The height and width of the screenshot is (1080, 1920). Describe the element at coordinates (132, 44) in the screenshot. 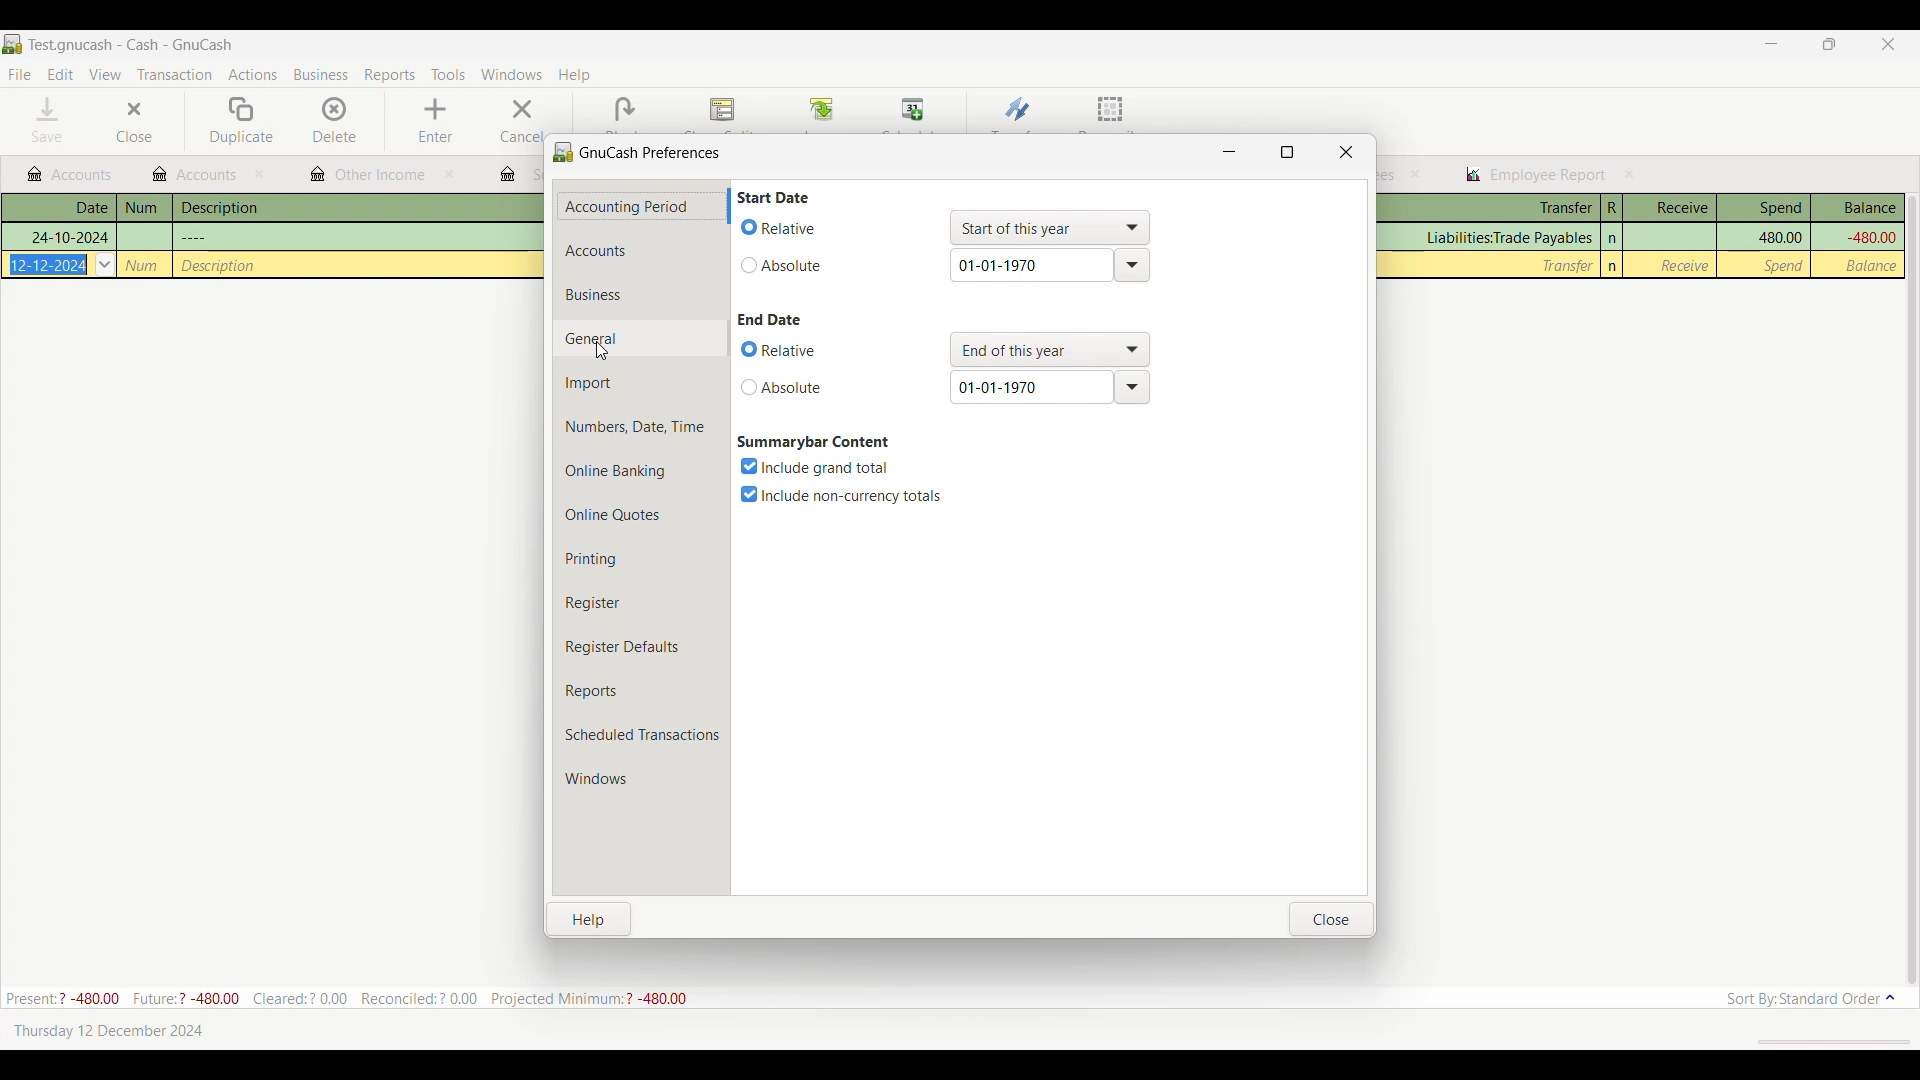

I see `Name of current budget tab and software` at that location.